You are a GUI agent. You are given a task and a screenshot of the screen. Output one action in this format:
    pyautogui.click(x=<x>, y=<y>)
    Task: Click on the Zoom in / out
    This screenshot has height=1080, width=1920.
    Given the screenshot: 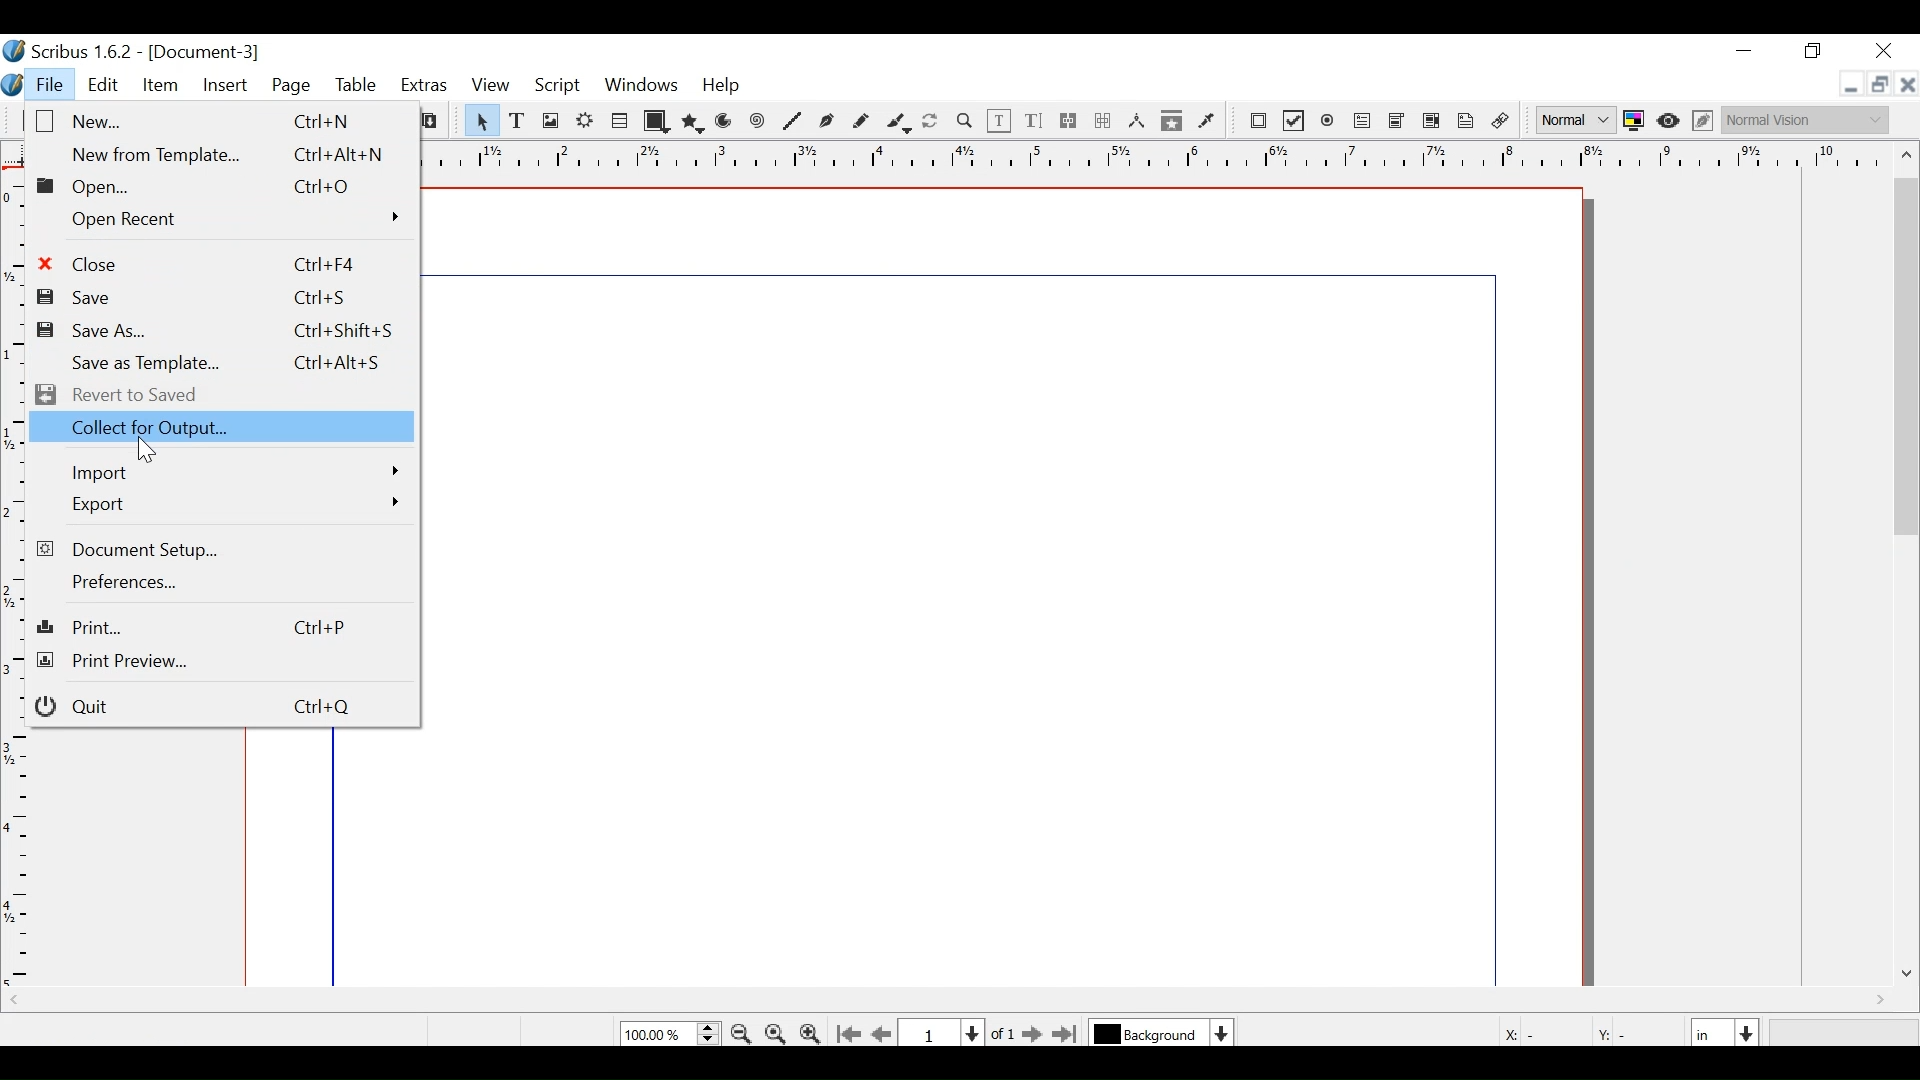 What is the action you would take?
    pyautogui.click(x=964, y=120)
    